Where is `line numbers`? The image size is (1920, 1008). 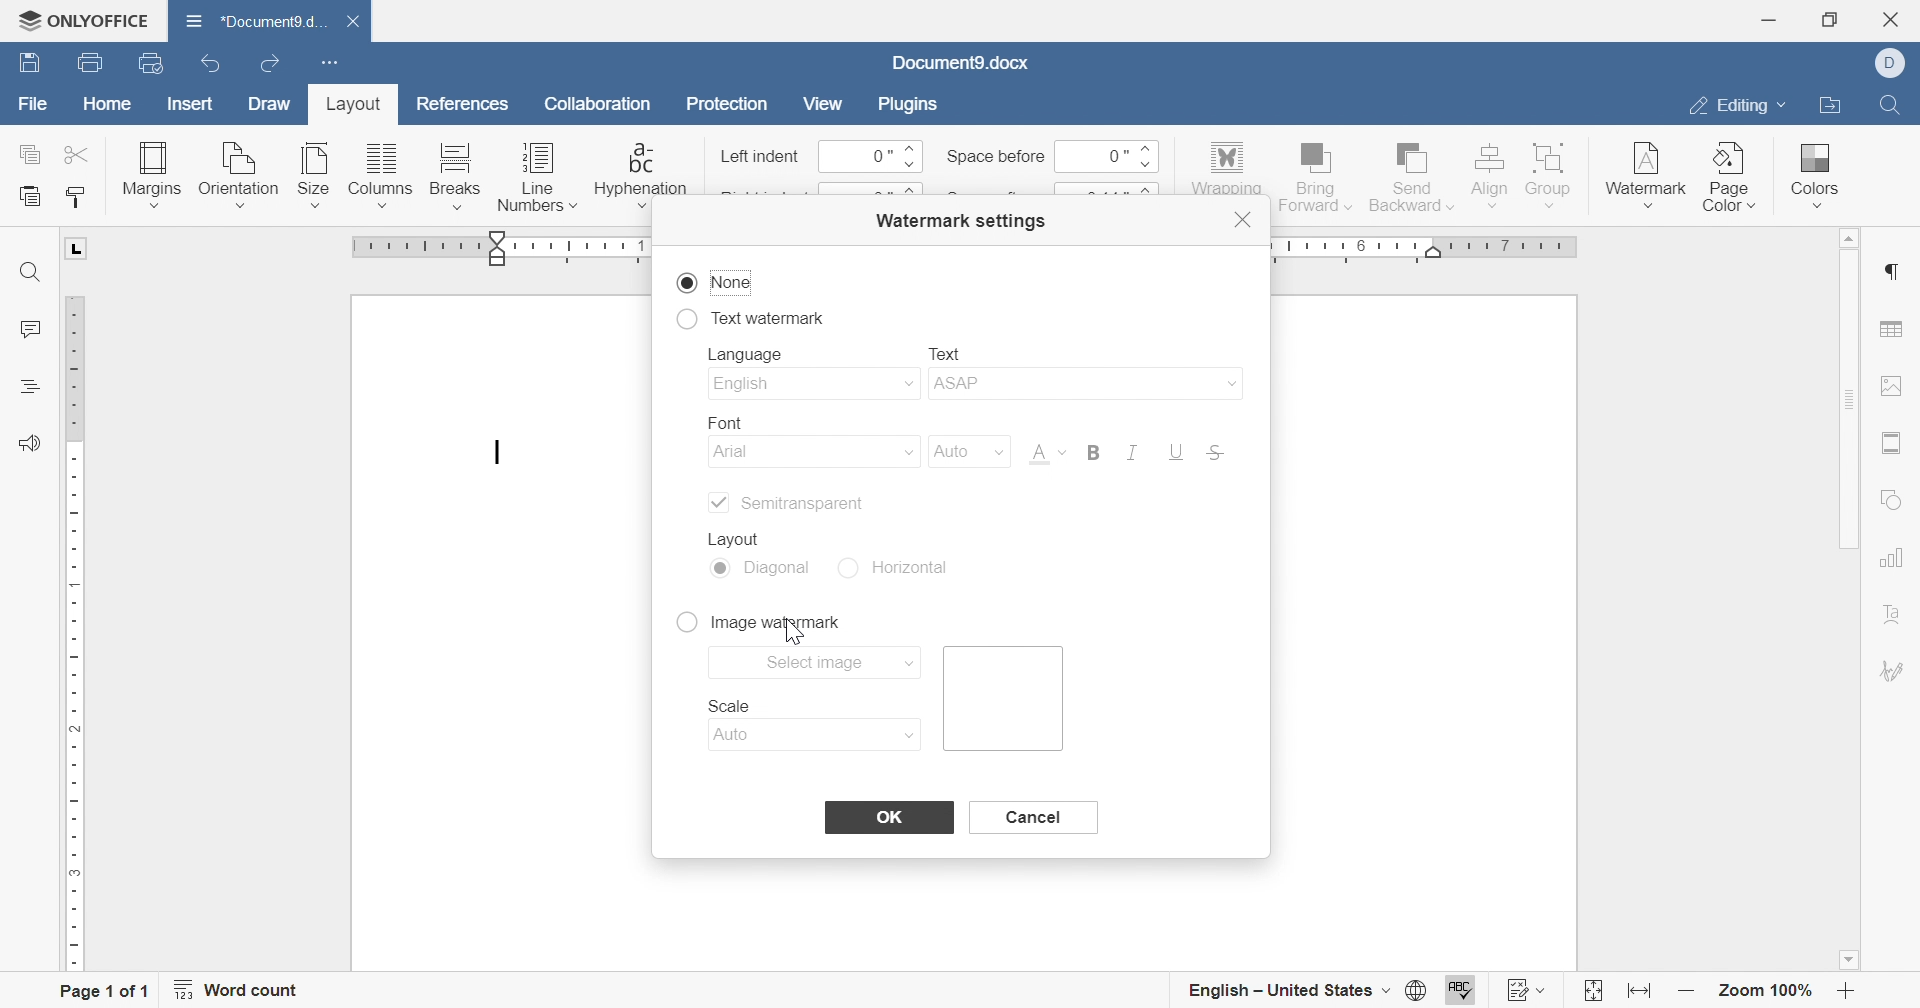
line numbers is located at coordinates (537, 181).